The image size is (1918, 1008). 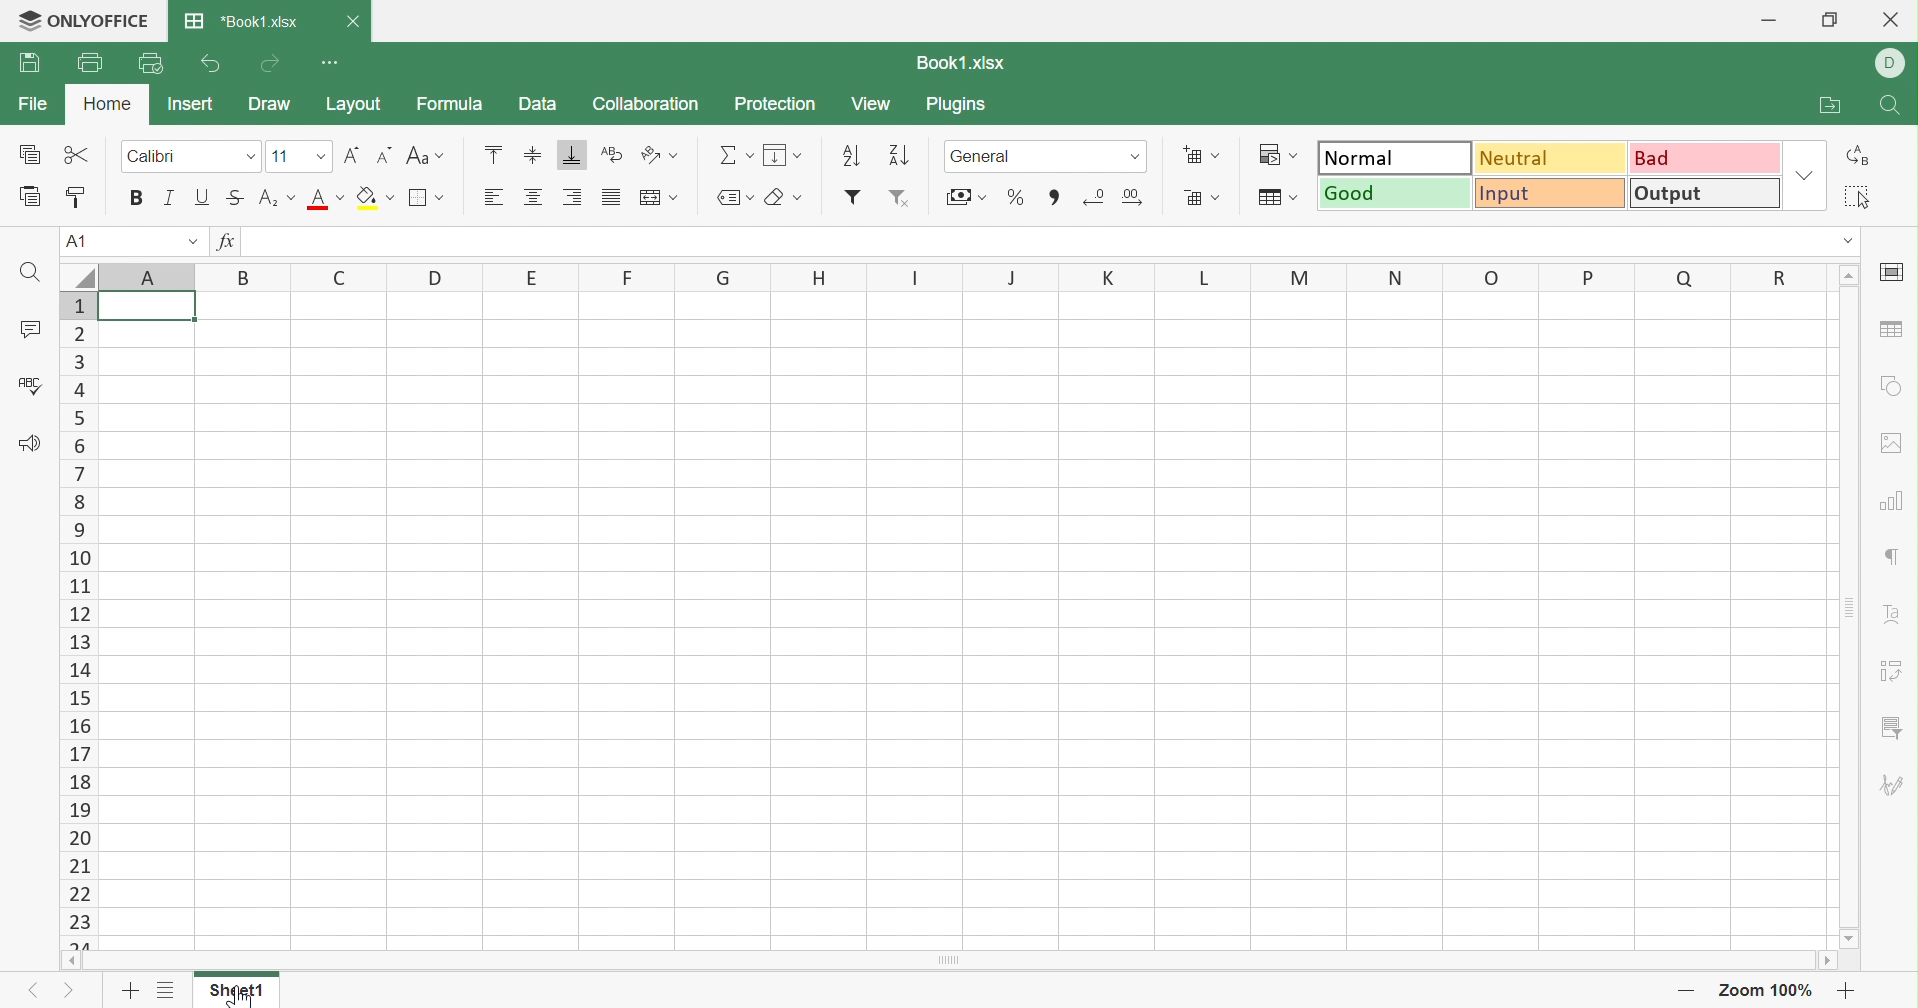 What do you see at coordinates (167, 153) in the screenshot?
I see `Calibri` at bounding box center [167, 153].